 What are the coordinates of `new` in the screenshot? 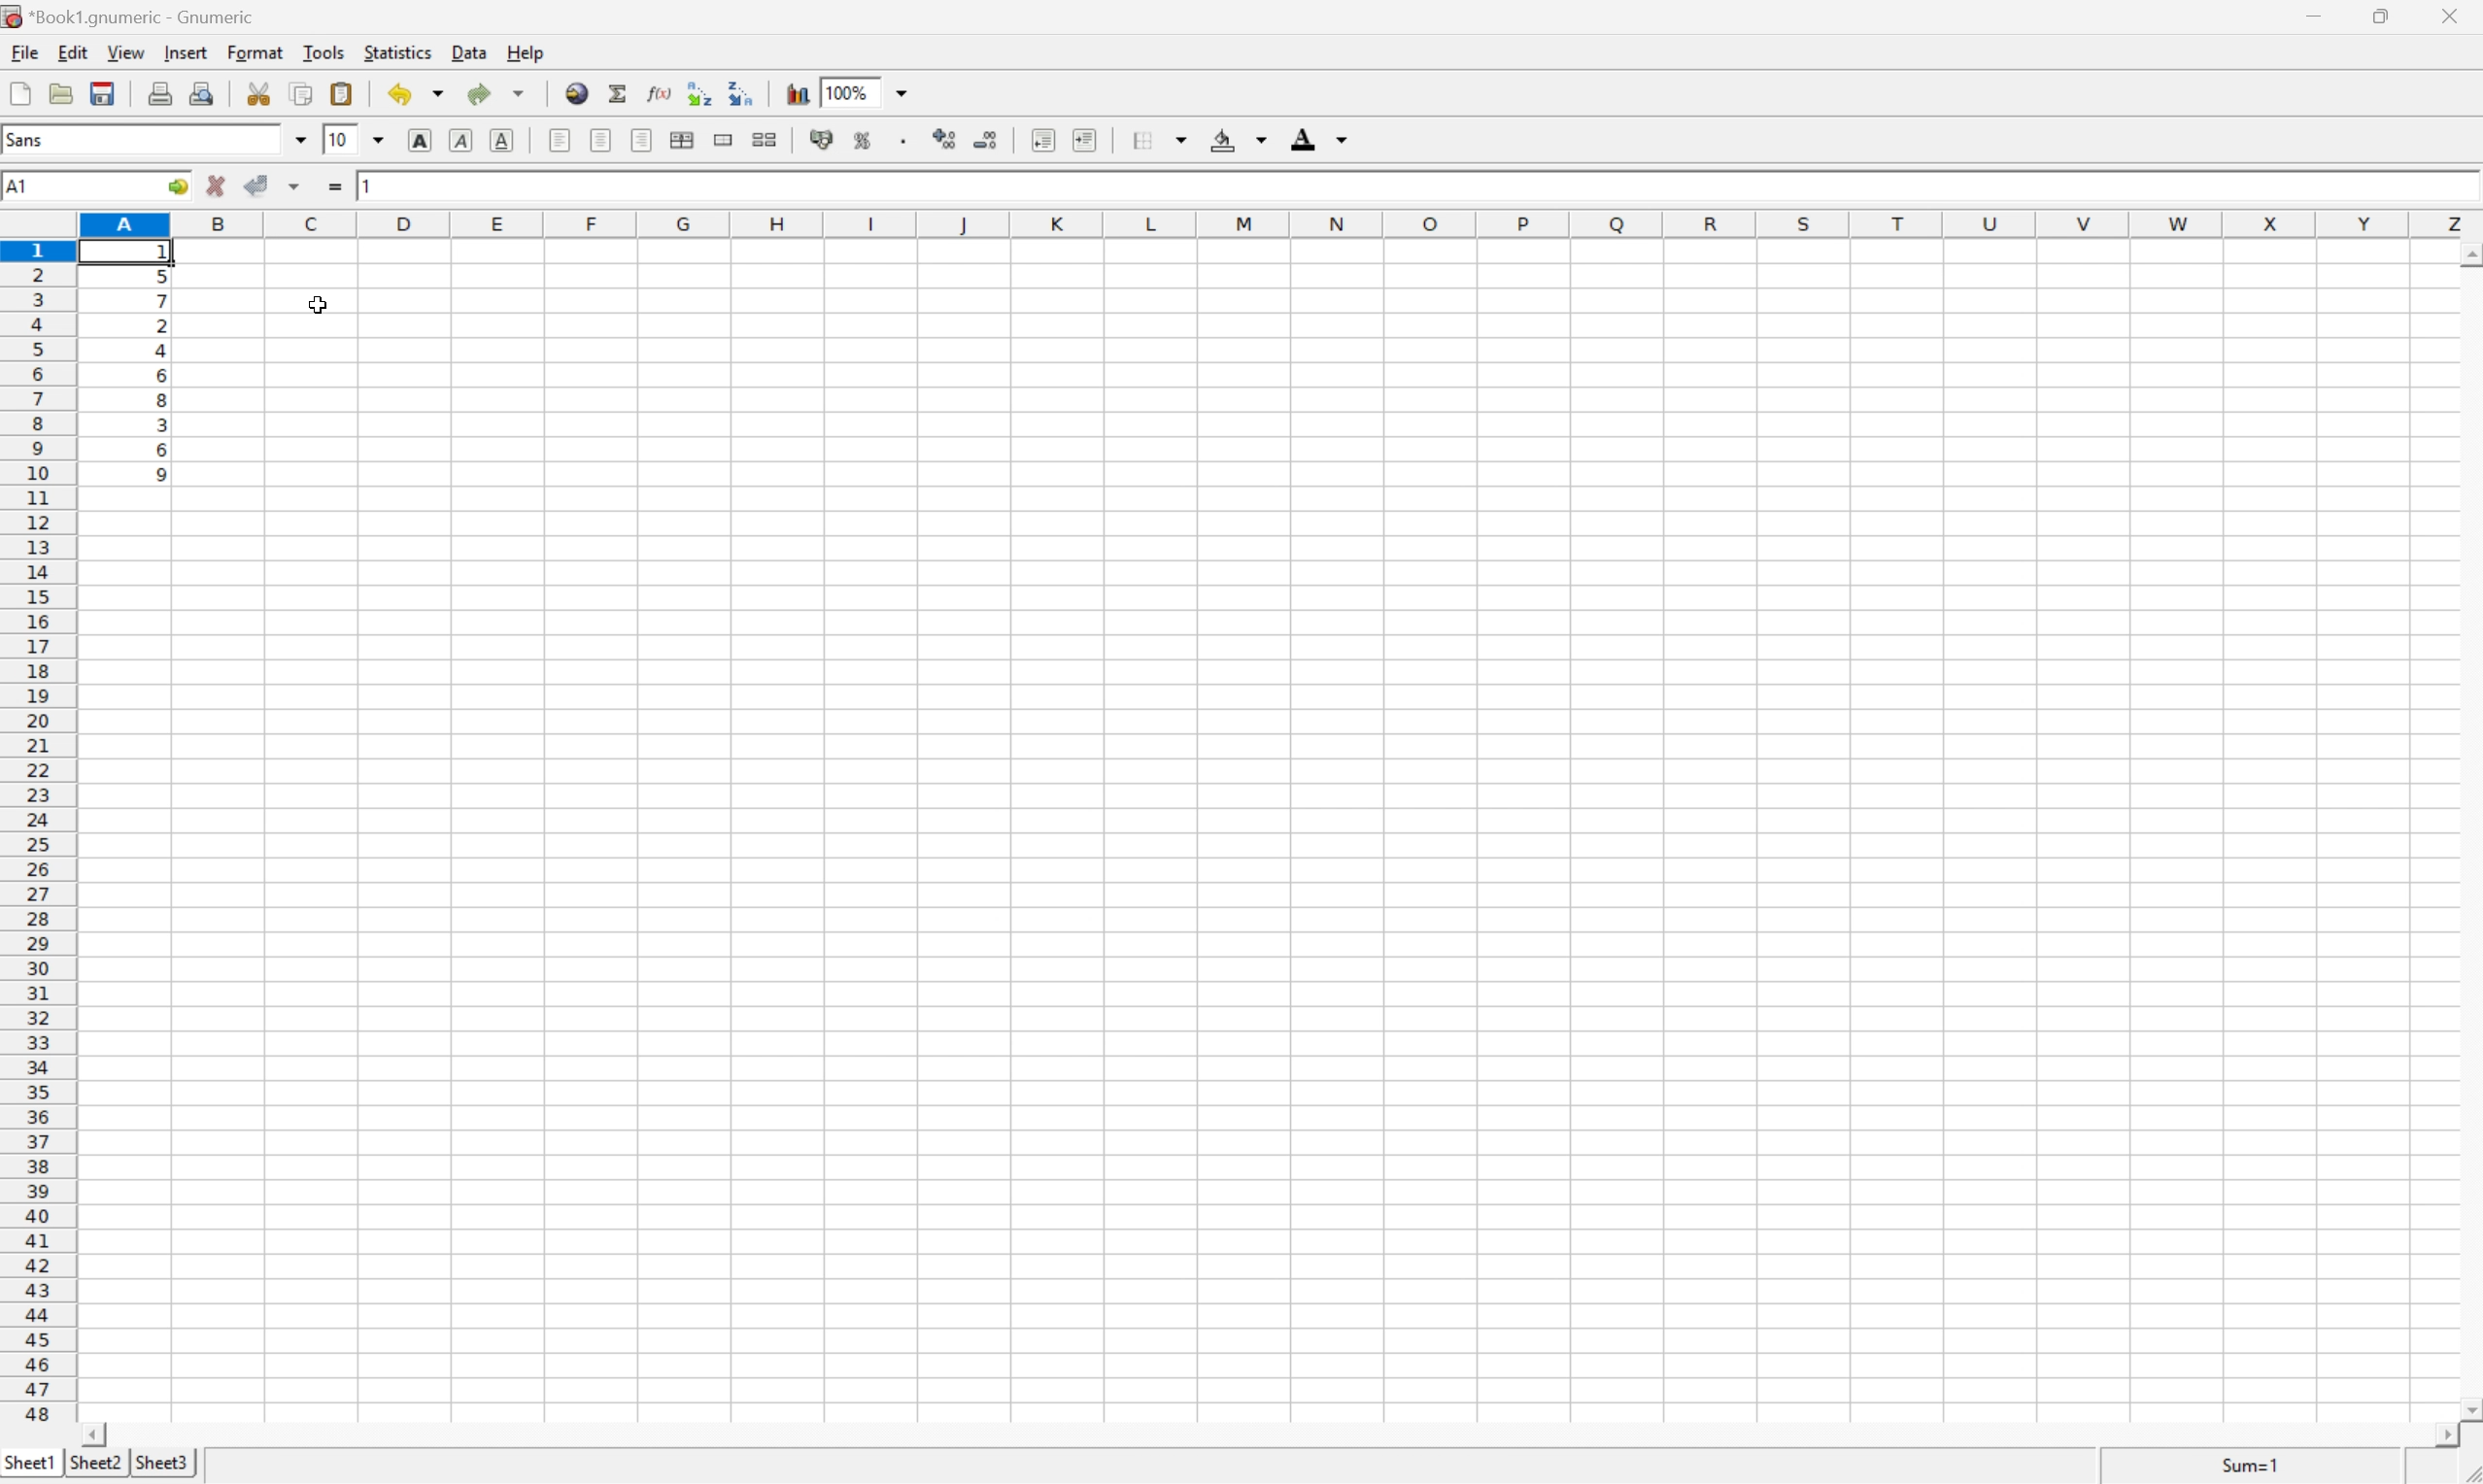 It's located at (22, 91).